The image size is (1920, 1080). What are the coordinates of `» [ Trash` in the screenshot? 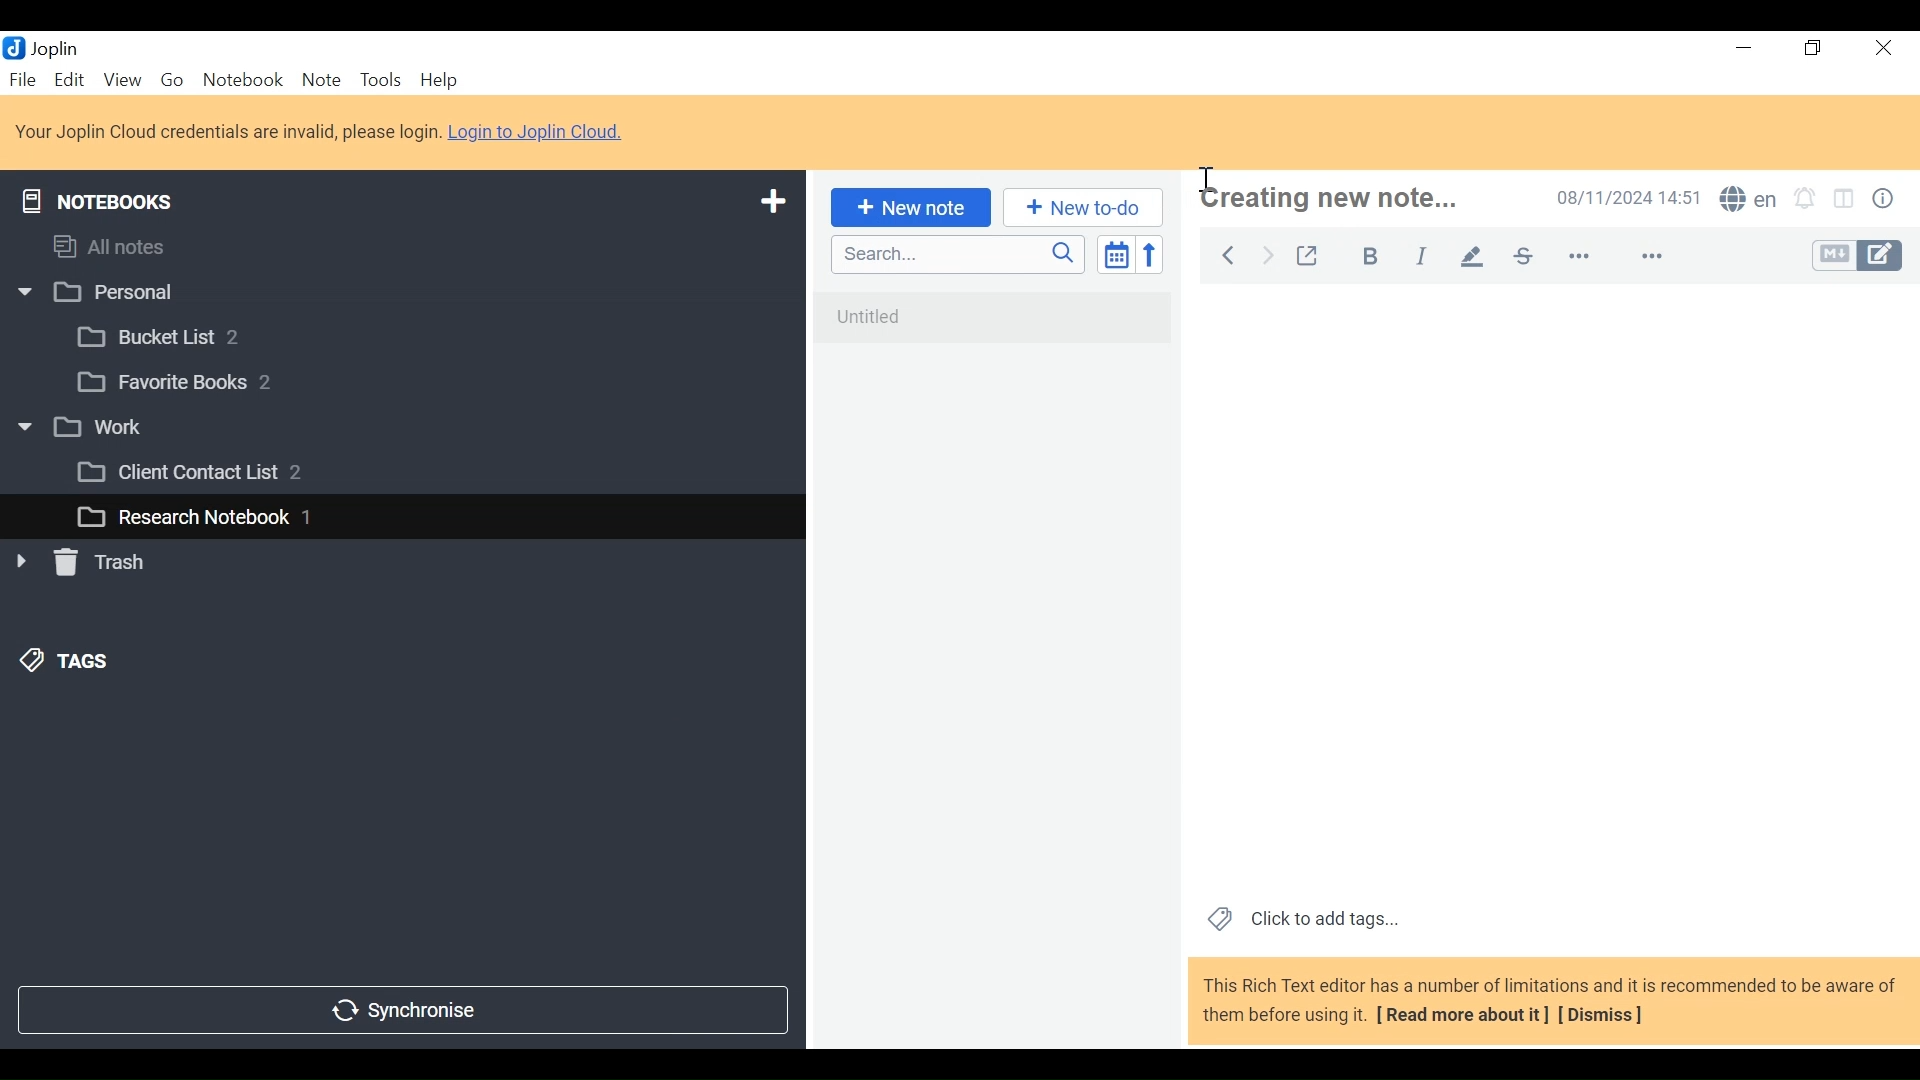 It's located at (105, 562).